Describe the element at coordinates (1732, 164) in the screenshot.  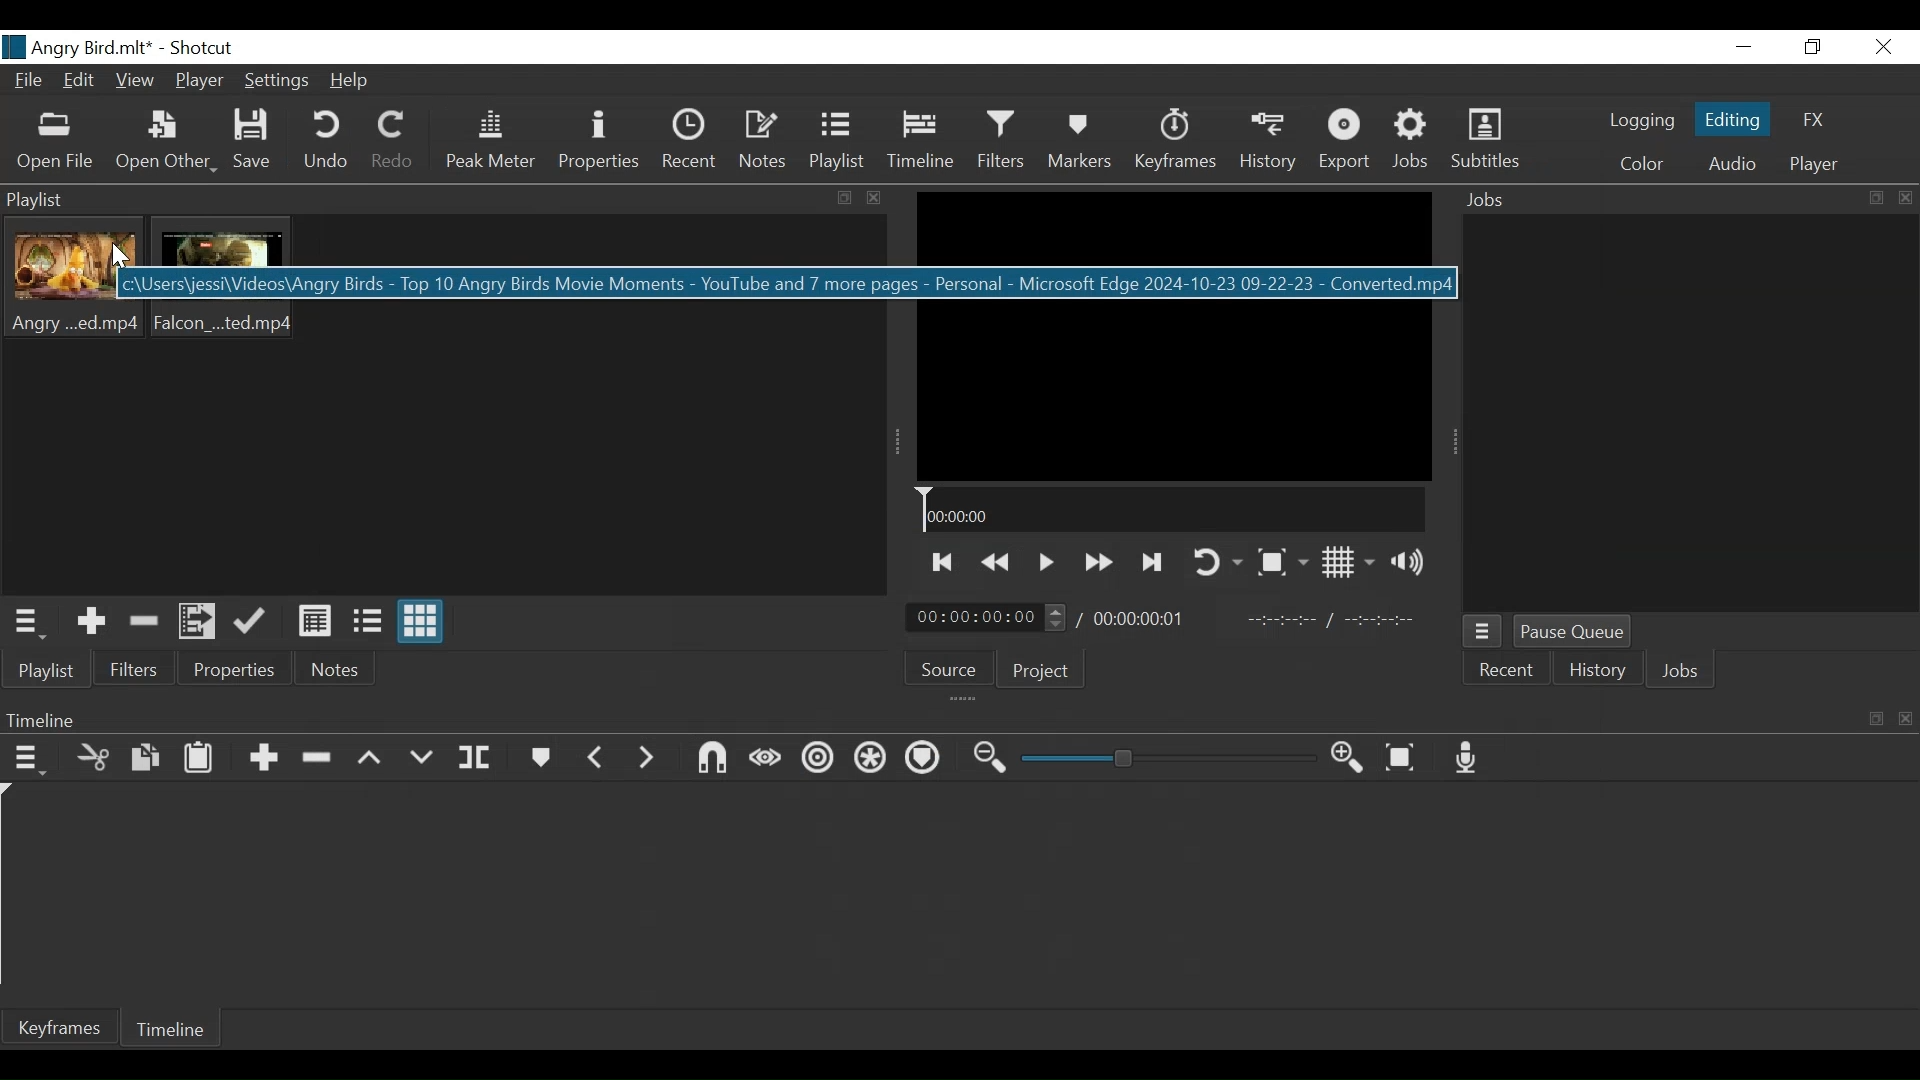
I see `Audio` at that location.